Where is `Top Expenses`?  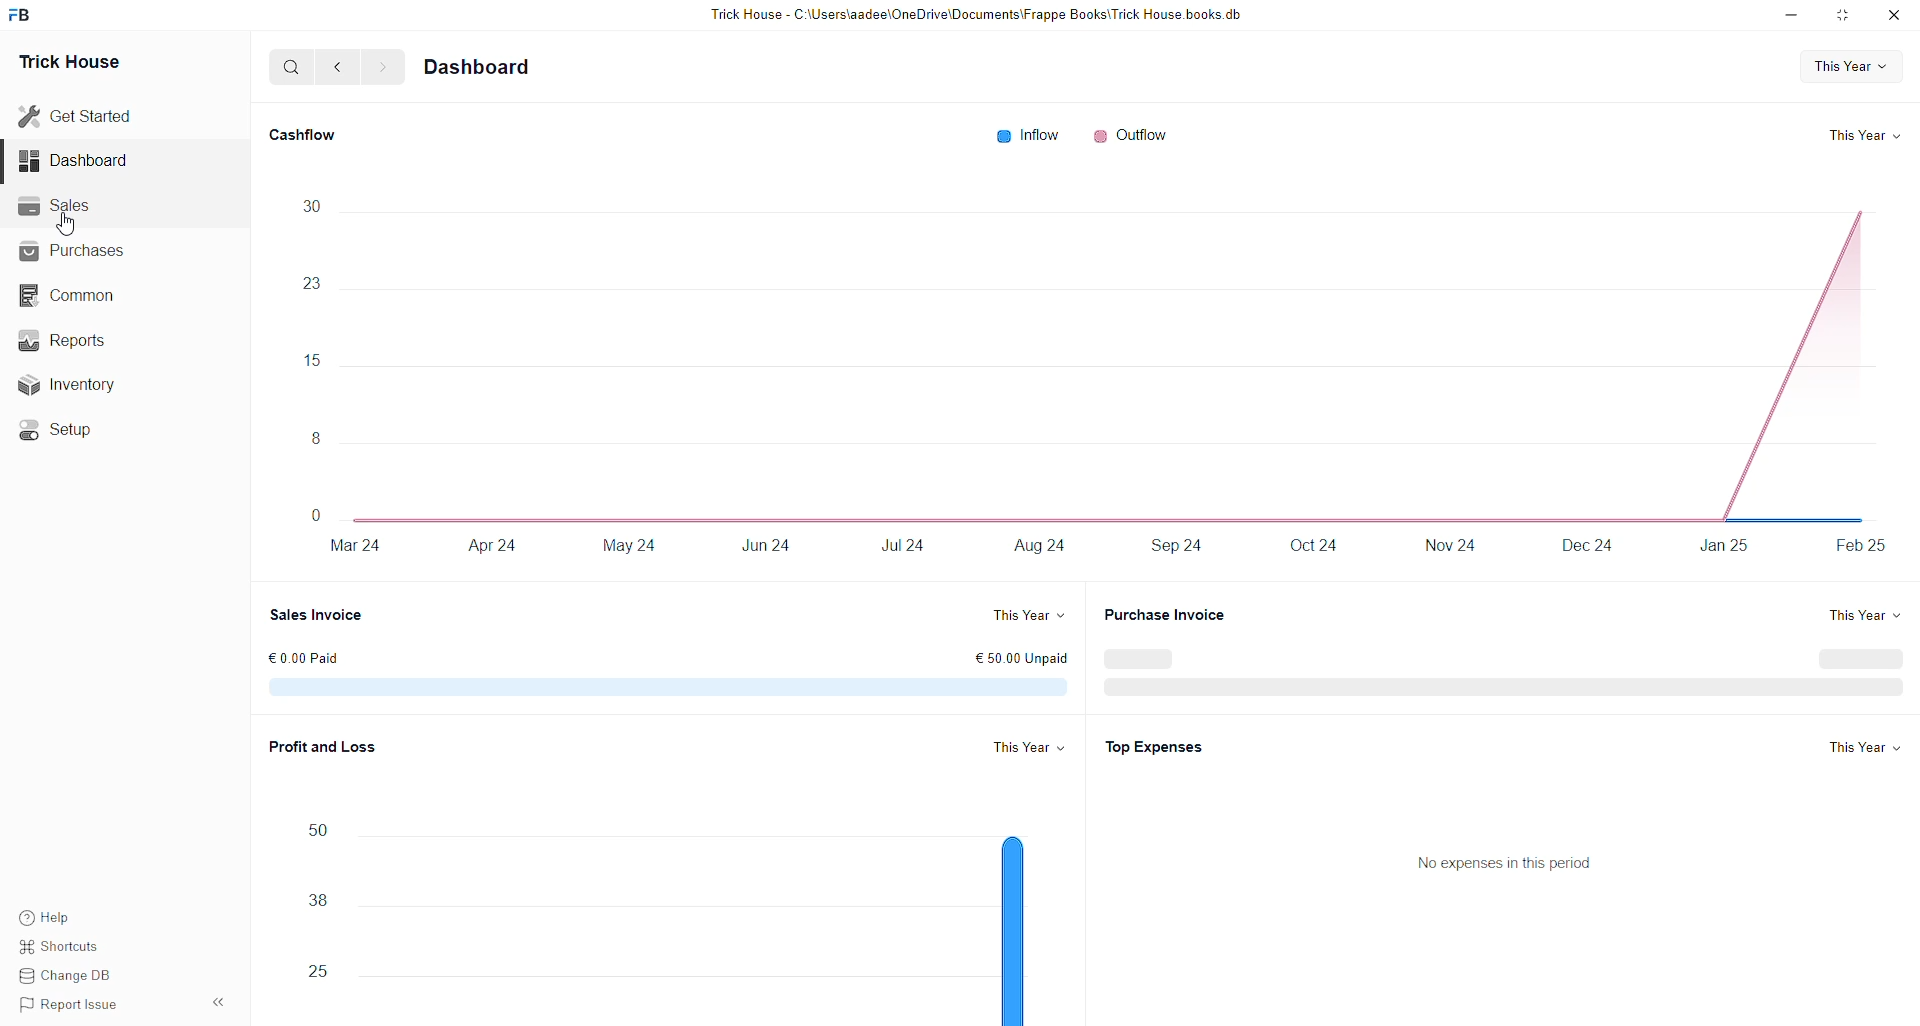
Top Expenses is located at coordinates (1158, 751).